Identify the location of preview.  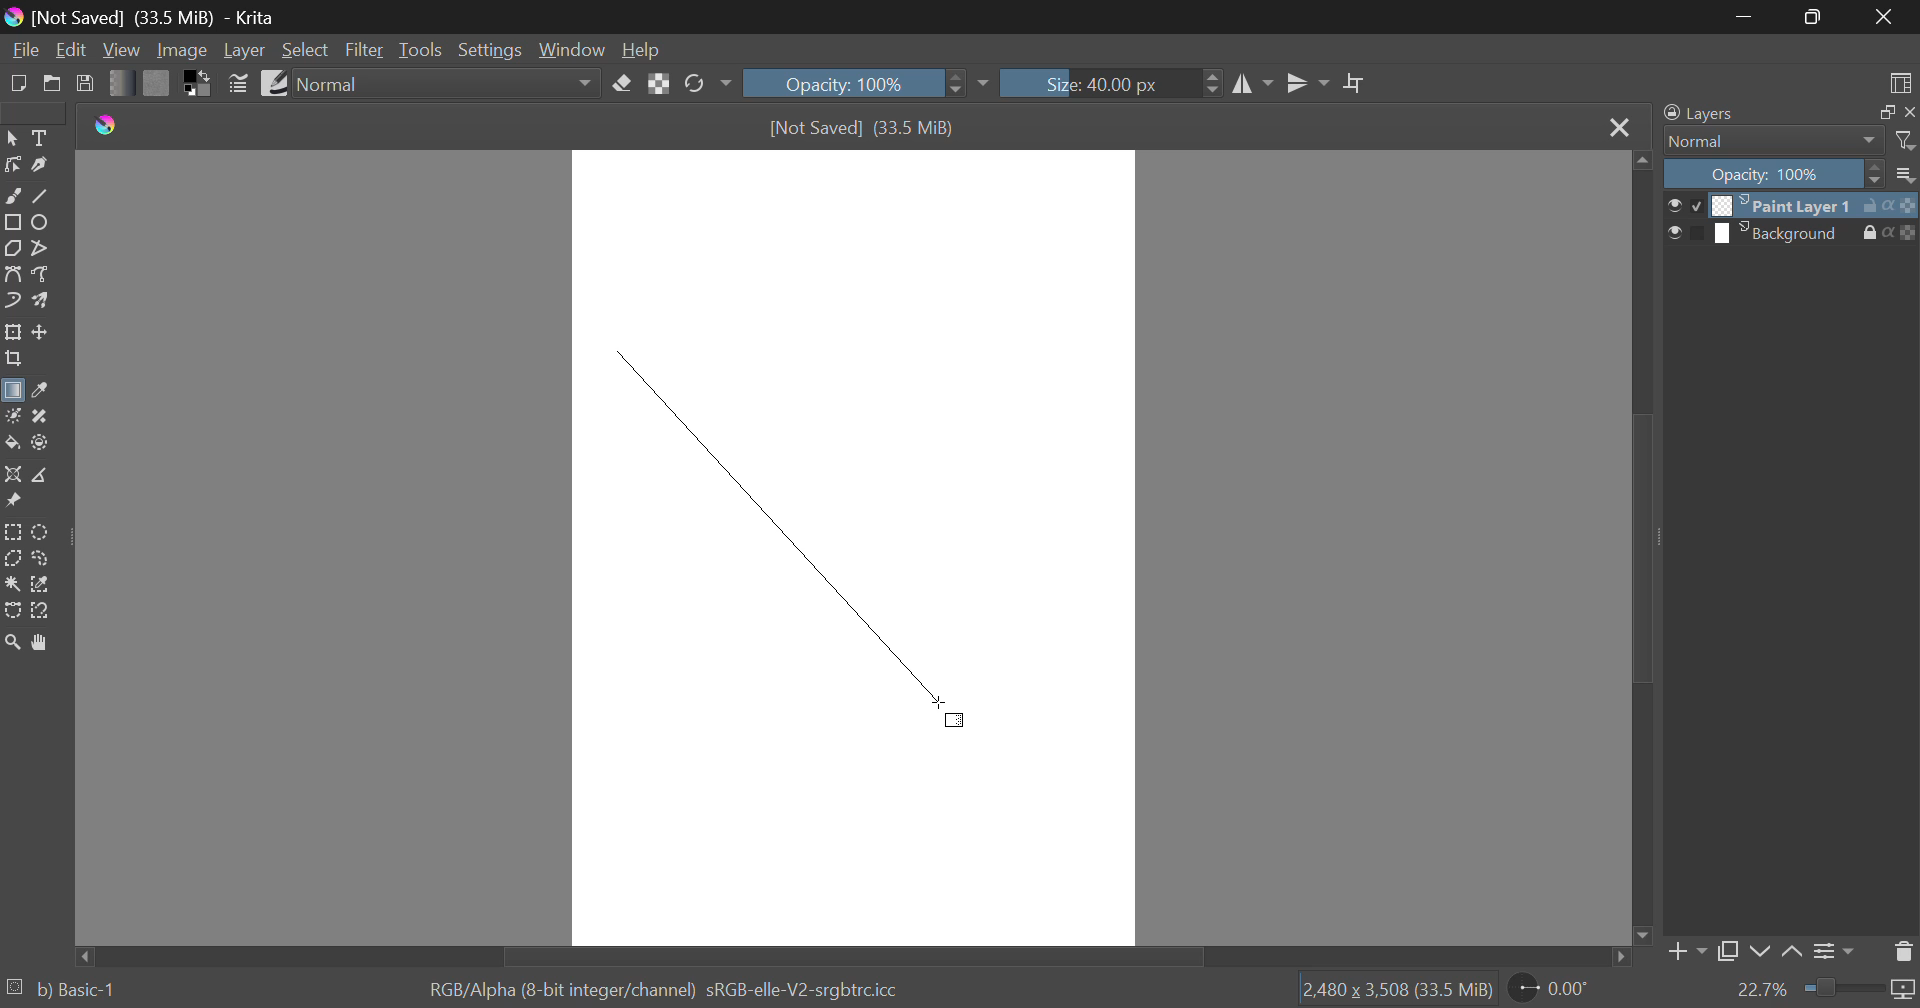
(1683, 204).